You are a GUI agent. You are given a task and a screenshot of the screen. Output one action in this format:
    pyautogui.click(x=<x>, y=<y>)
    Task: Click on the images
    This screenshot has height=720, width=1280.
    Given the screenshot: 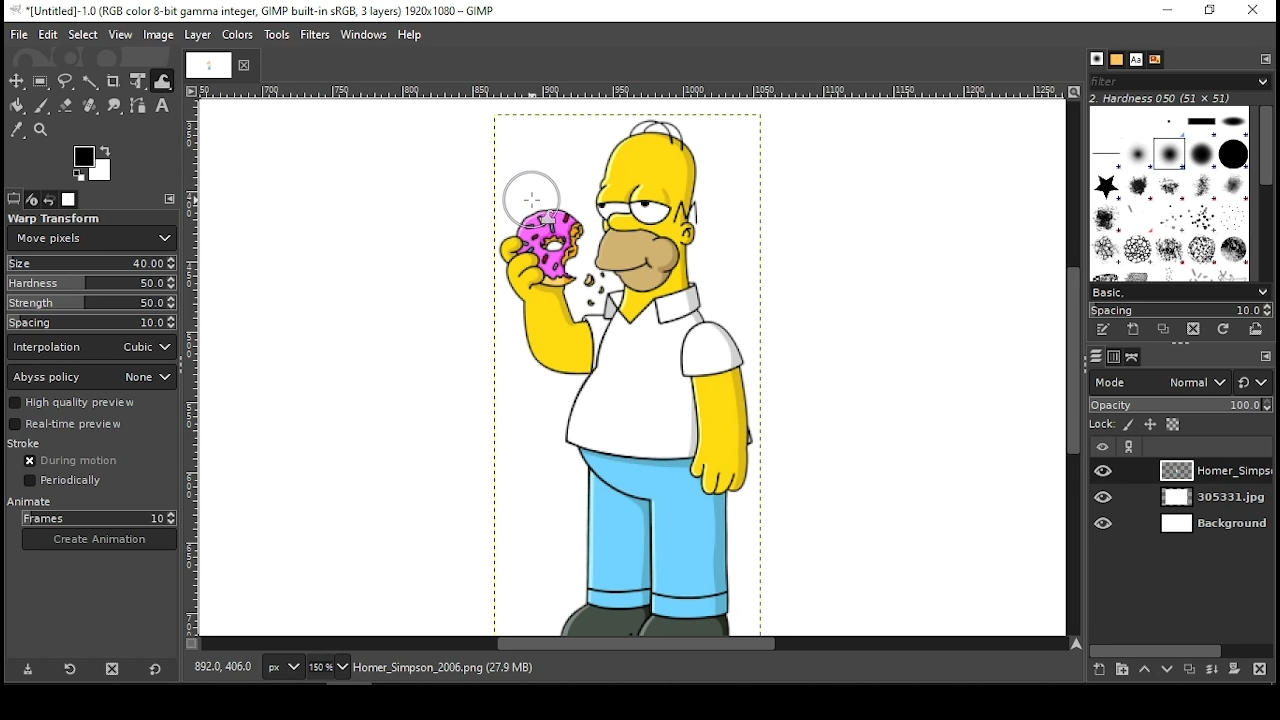 What is the action you would take?
    pyautogui.click(x=68, y=200)
    